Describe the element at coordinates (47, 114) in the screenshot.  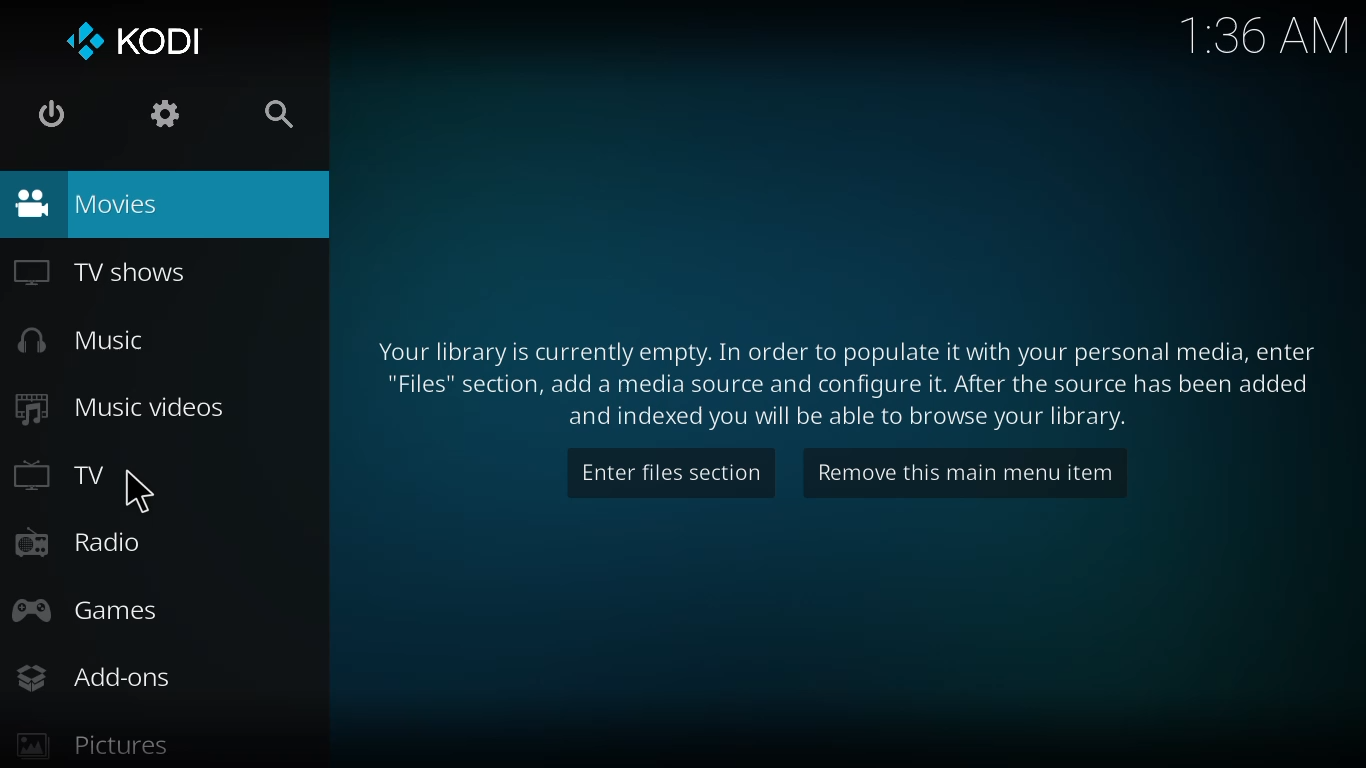
I see `power` at that location.